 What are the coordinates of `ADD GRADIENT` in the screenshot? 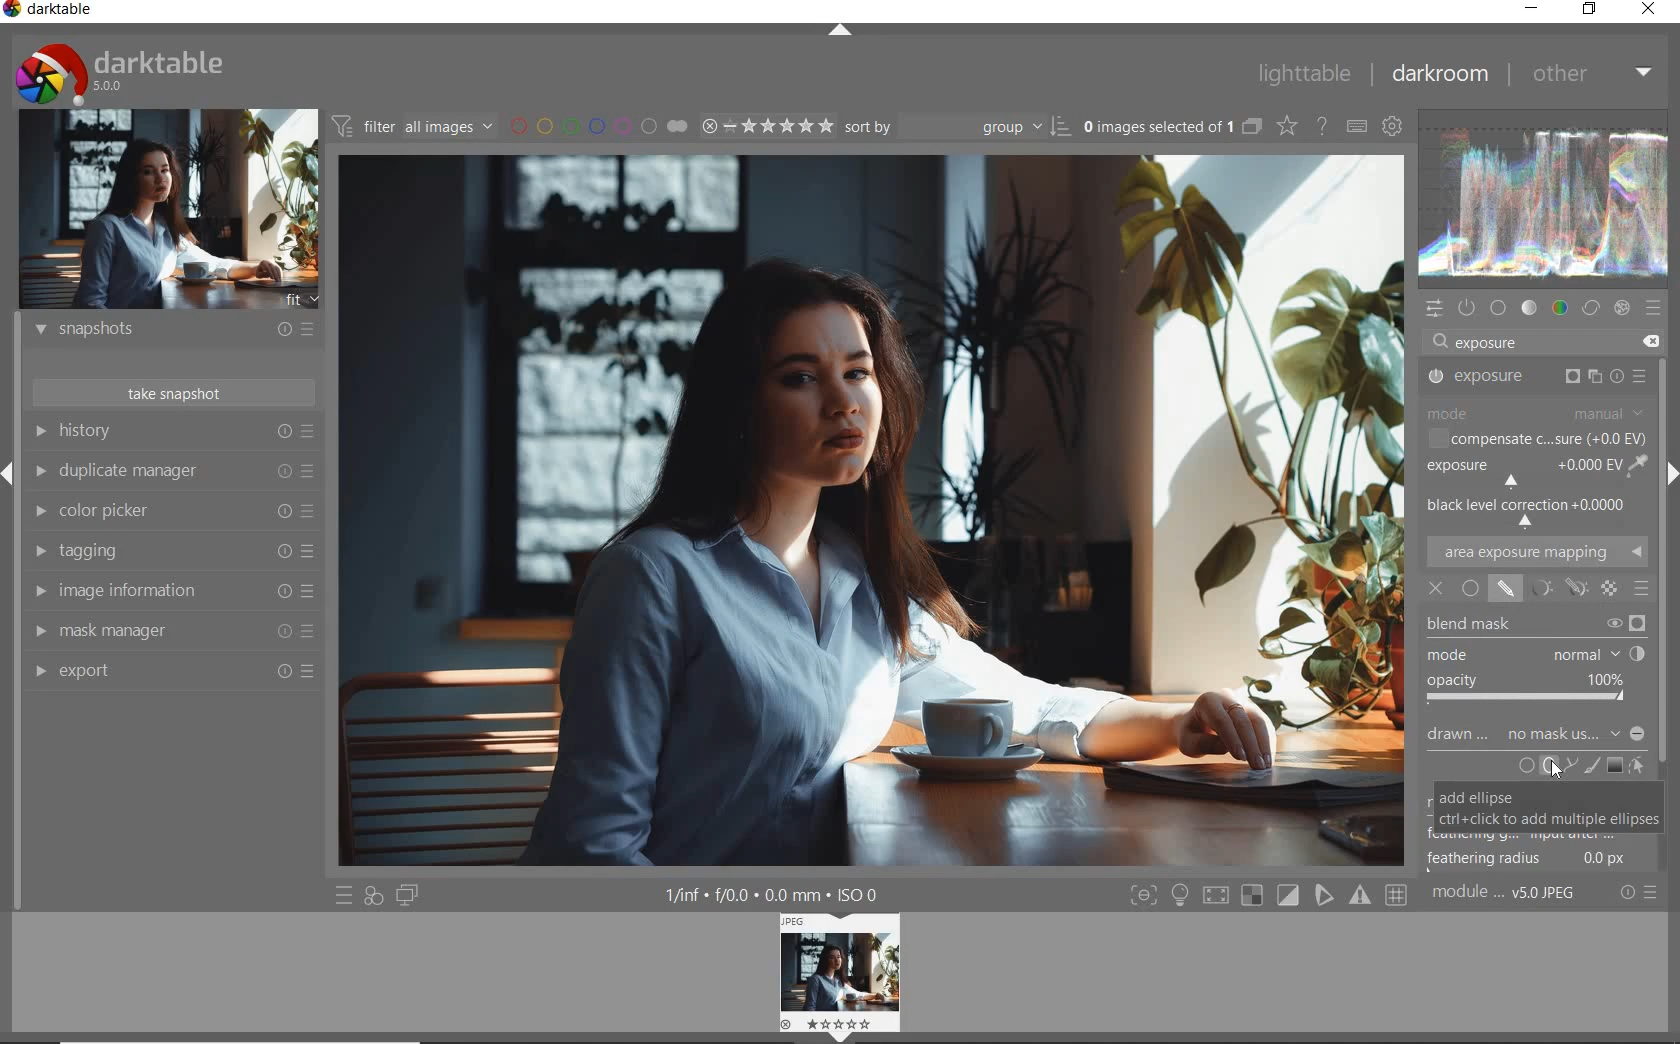 It's located at (1615, 766).